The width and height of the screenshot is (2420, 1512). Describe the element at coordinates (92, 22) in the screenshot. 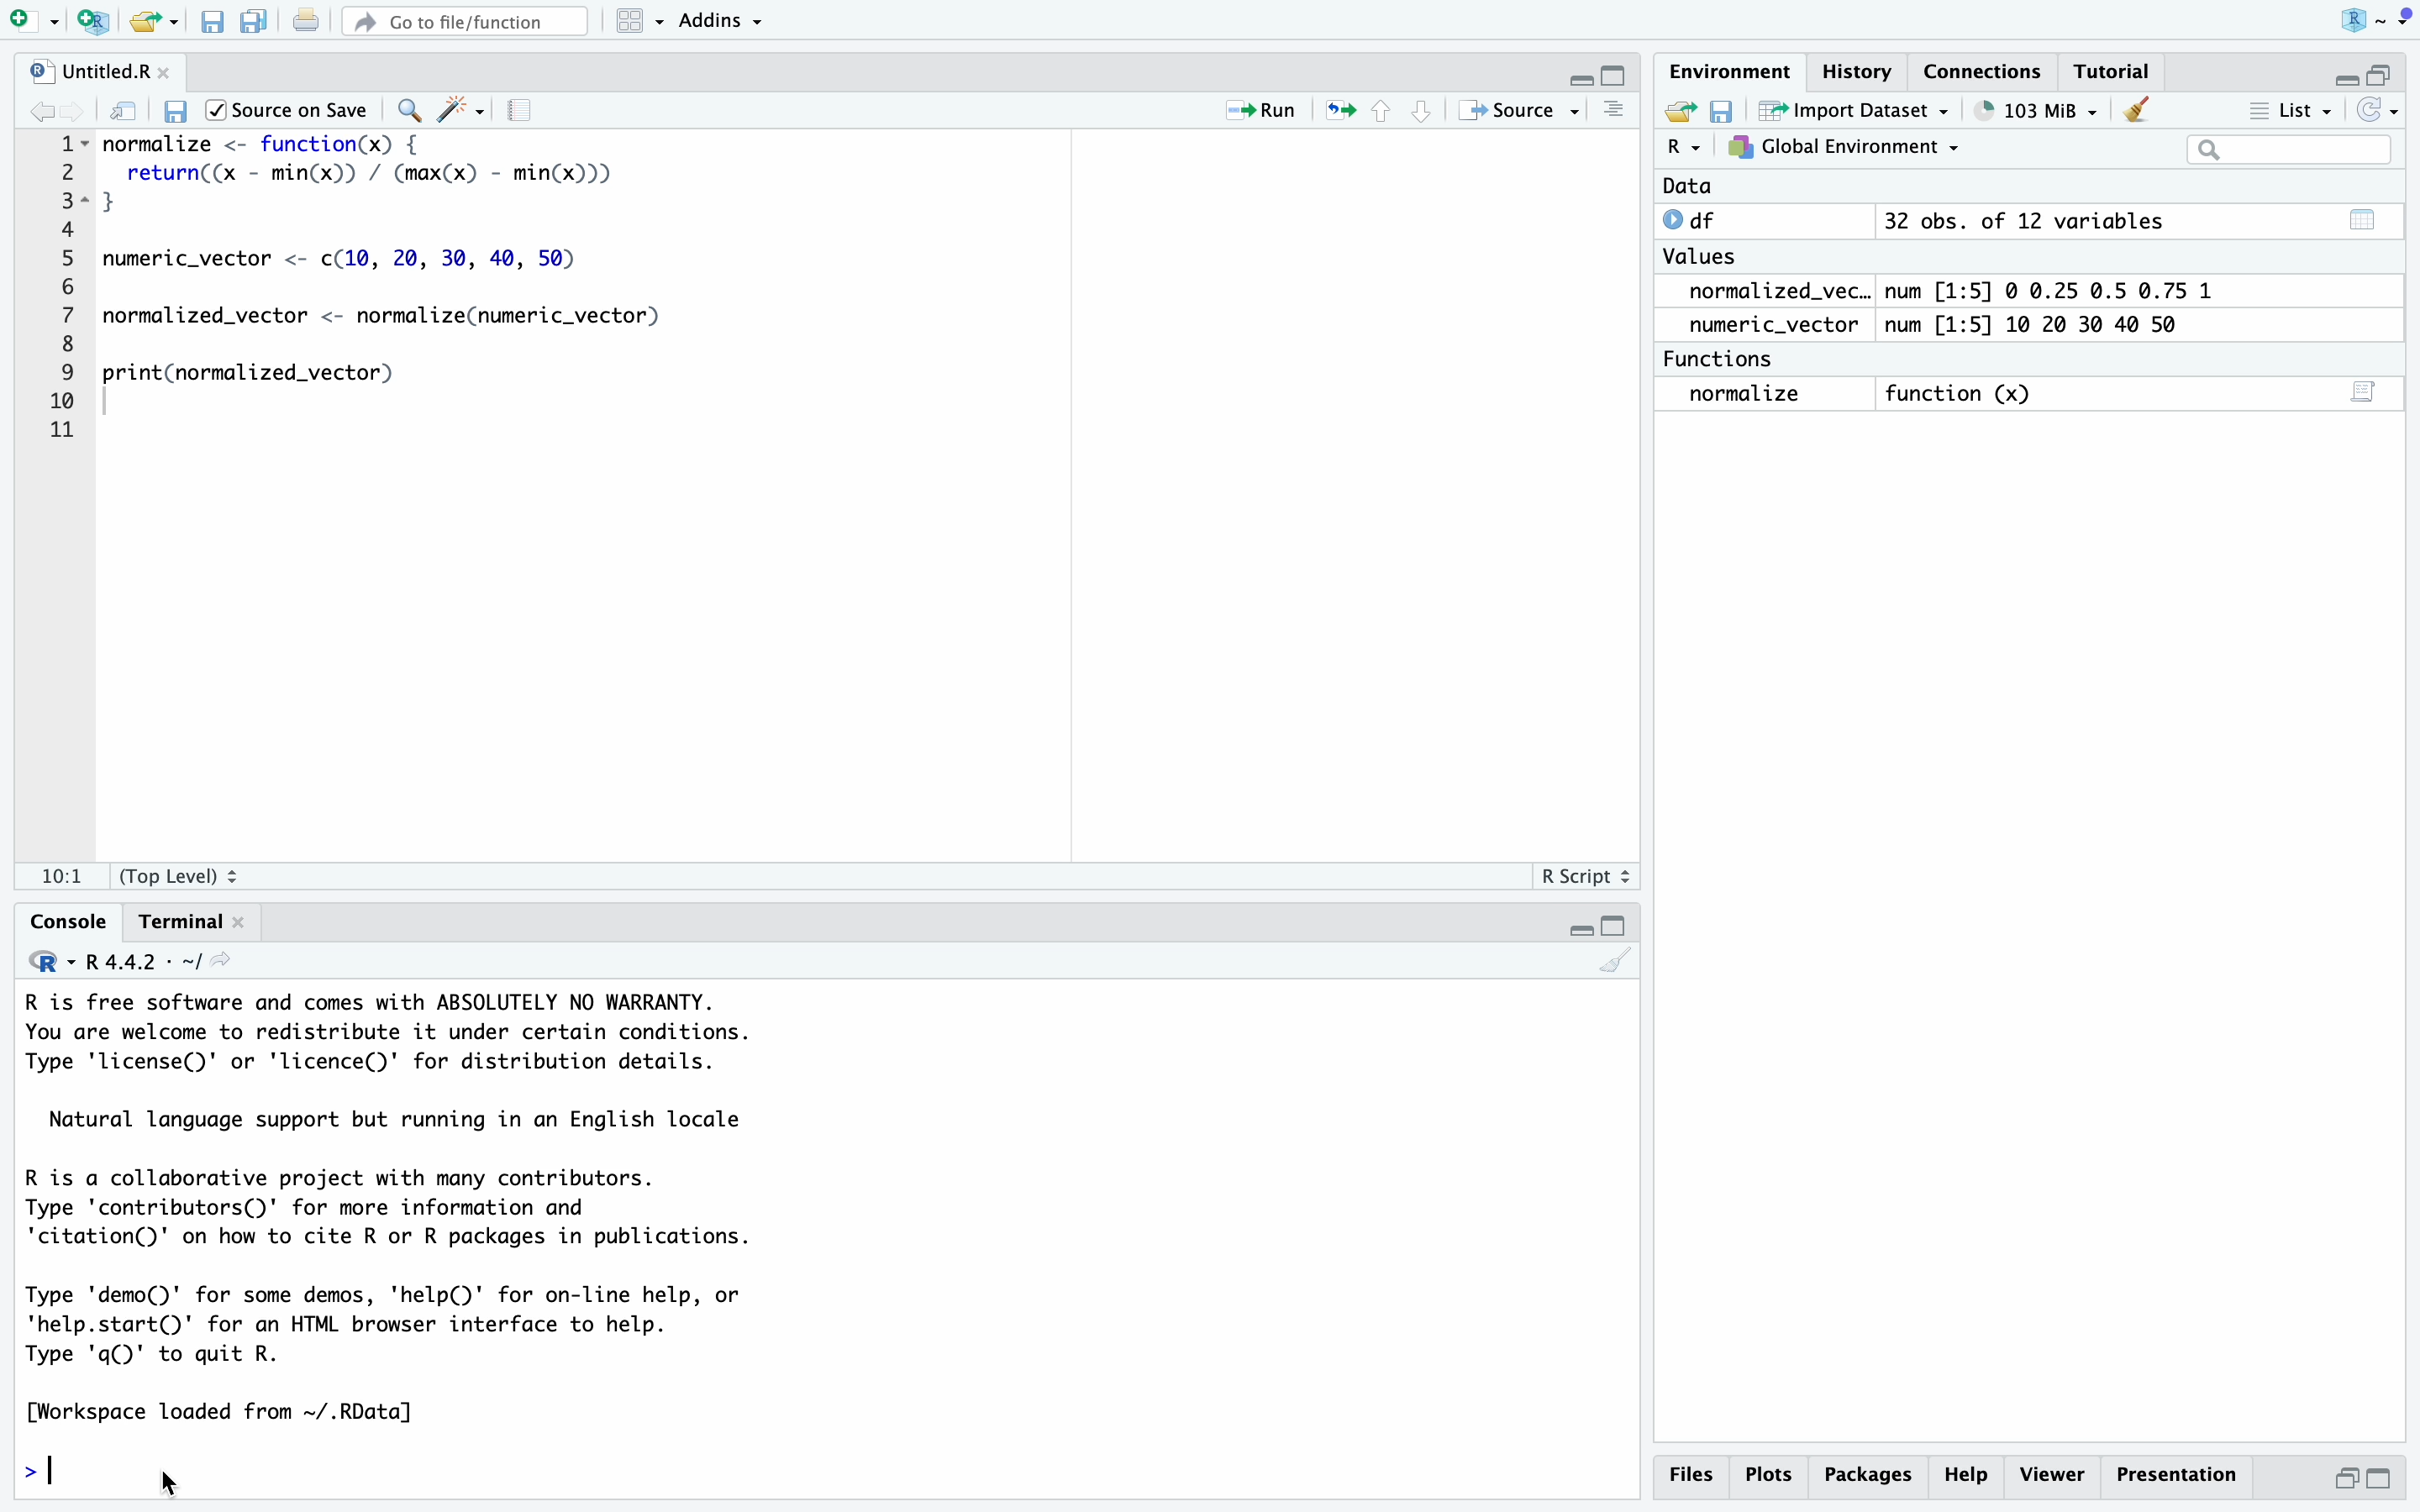

I see `Create a project` at that location.